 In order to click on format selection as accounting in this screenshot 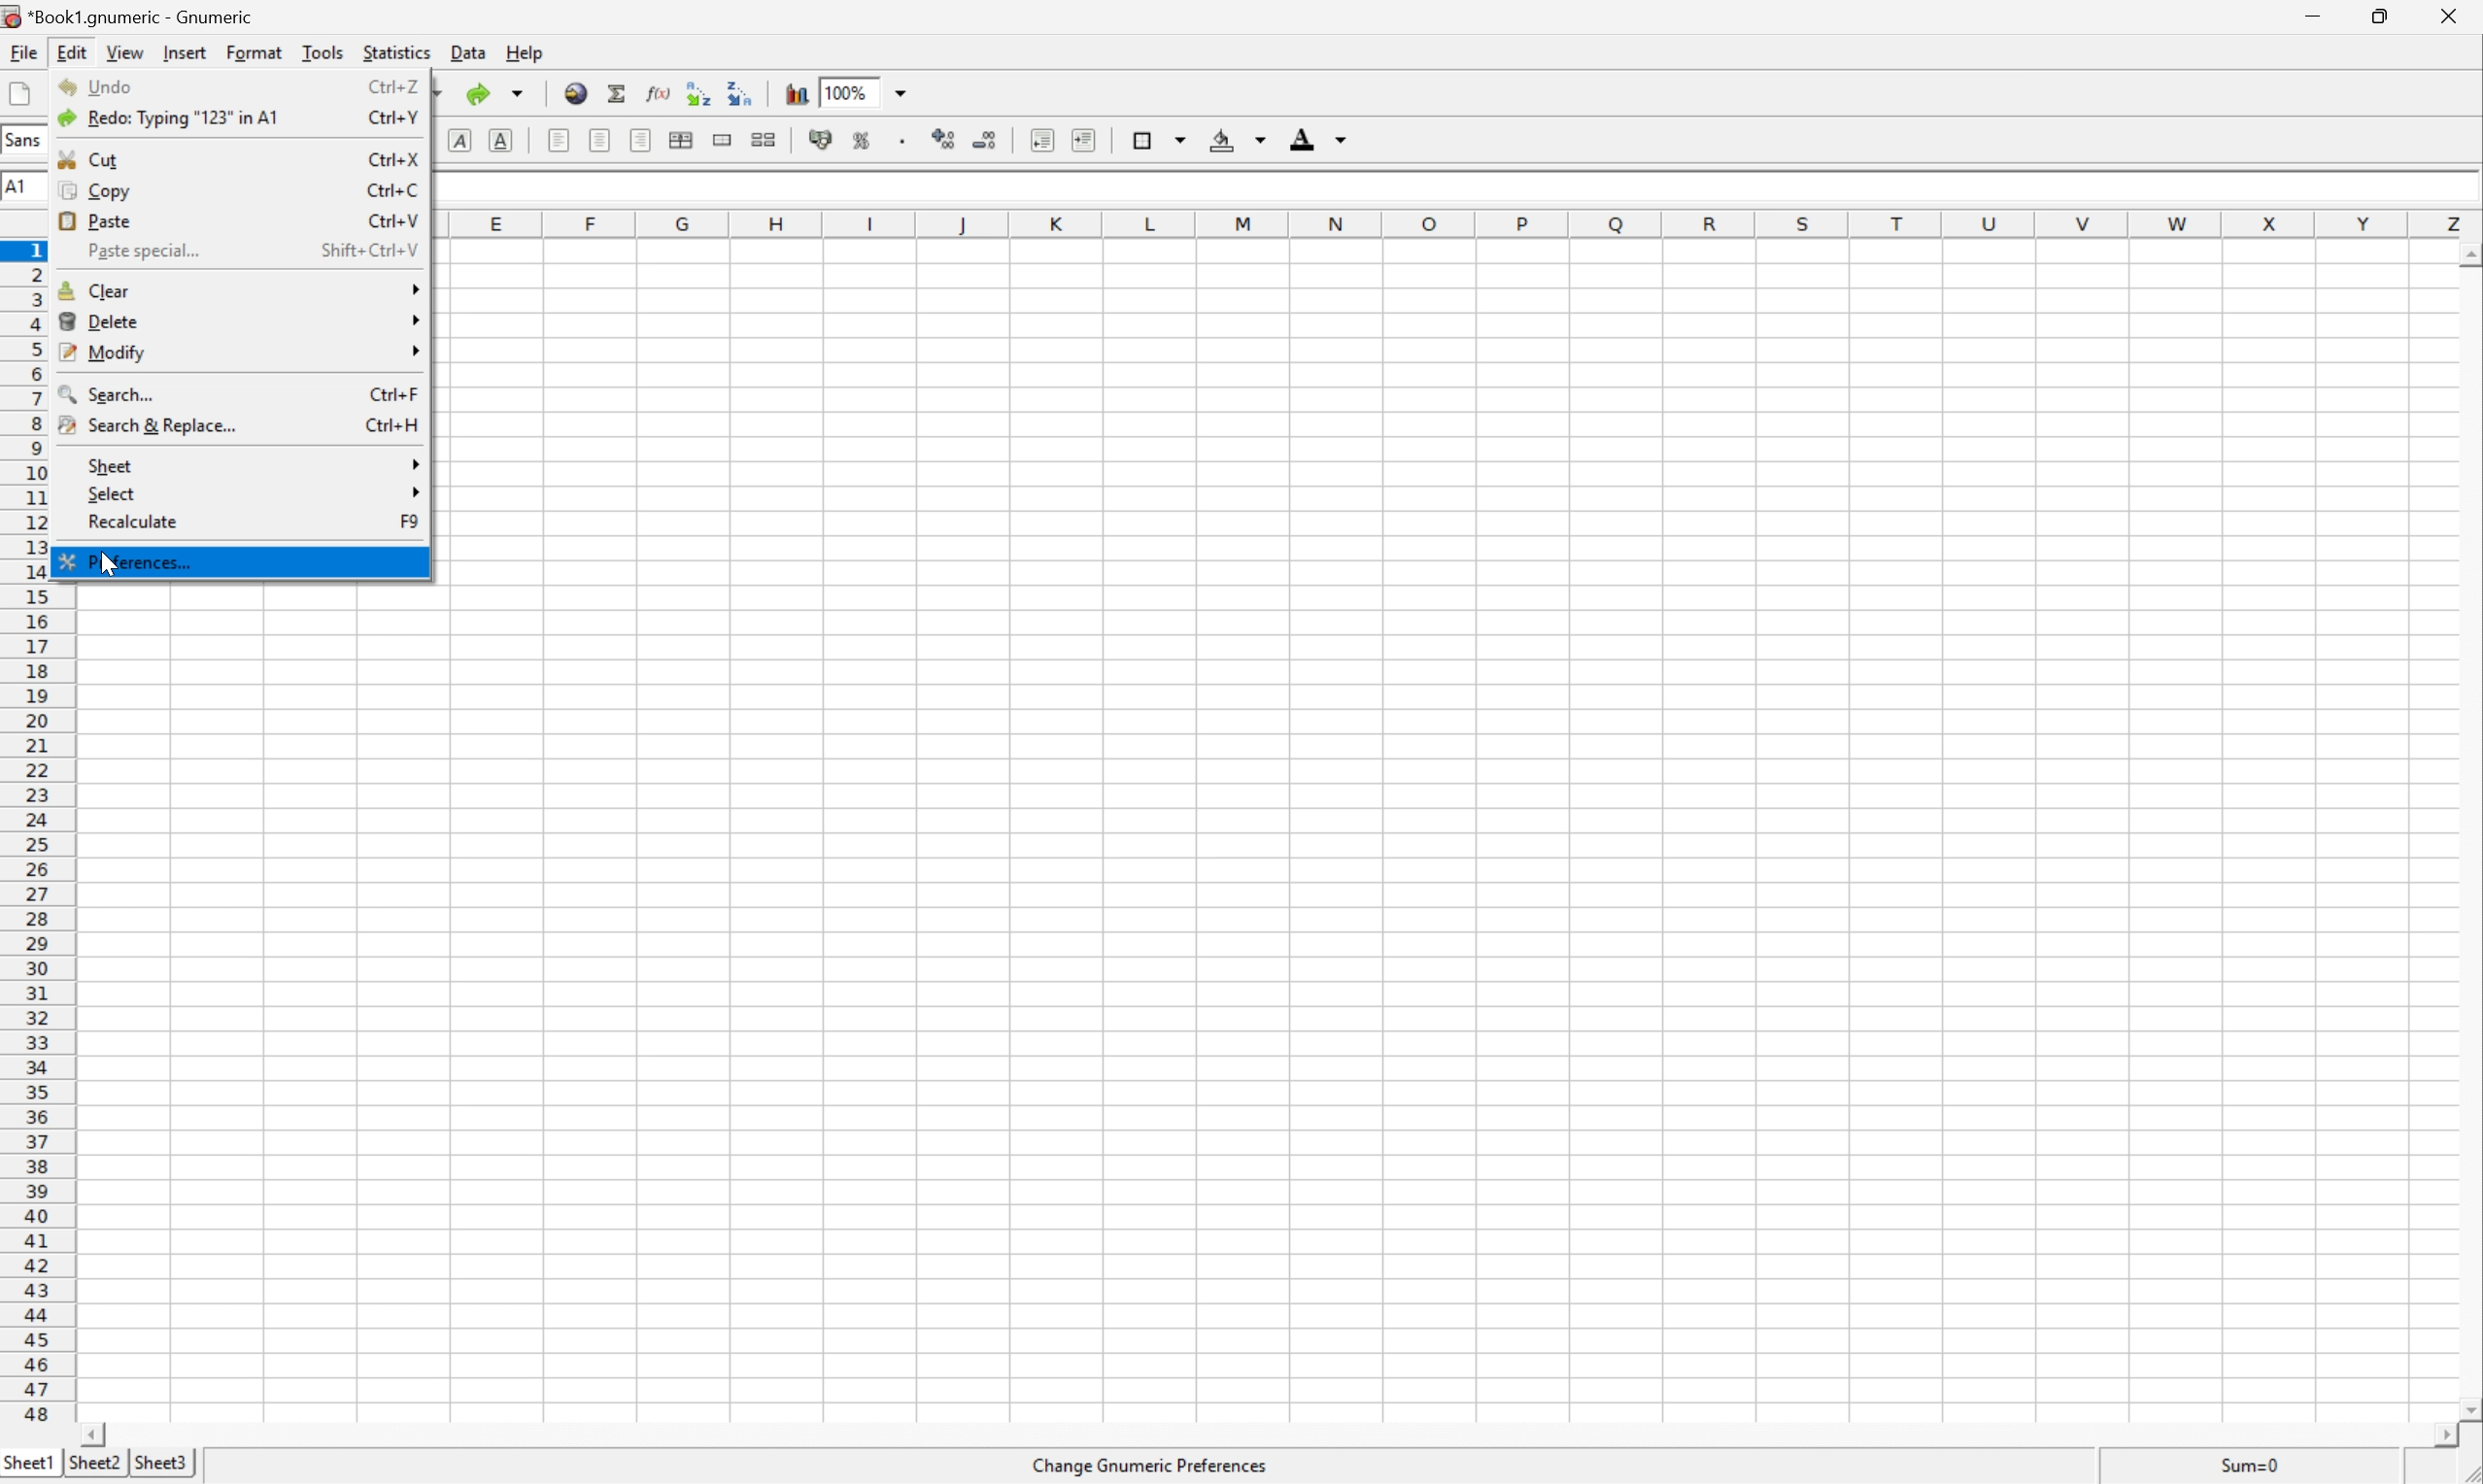, I will do `click(818, 137)`.